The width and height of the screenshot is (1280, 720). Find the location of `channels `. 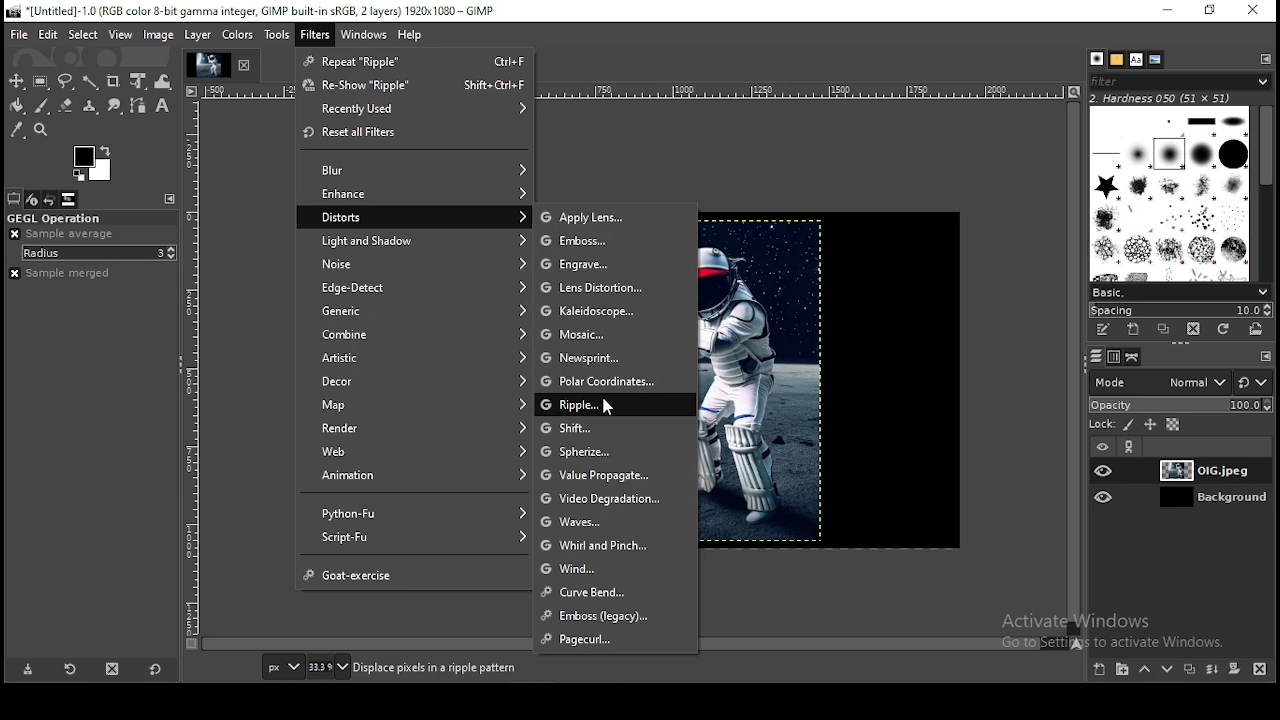

channels  is located at coordinates (1115, 357).